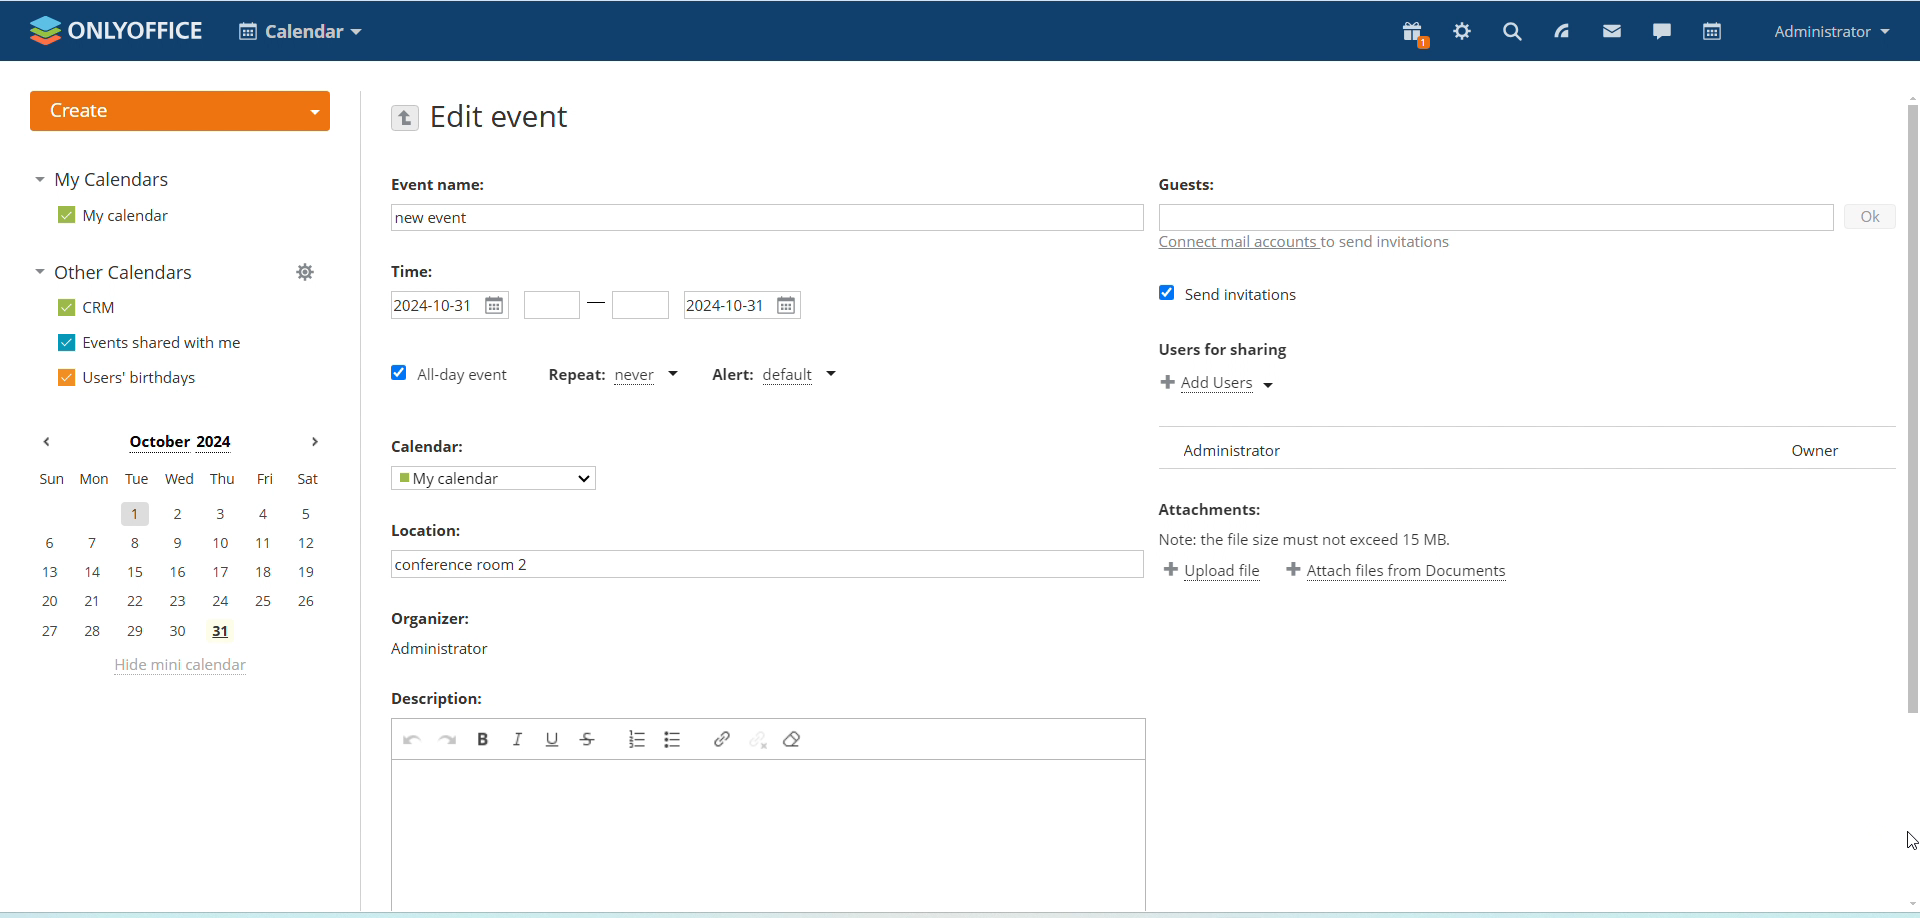 Image resolution: width=1920 pixels, height=918 pixels. Describe the element at coordinates (1512, 31) in the screenshot. I see `search` at that location.